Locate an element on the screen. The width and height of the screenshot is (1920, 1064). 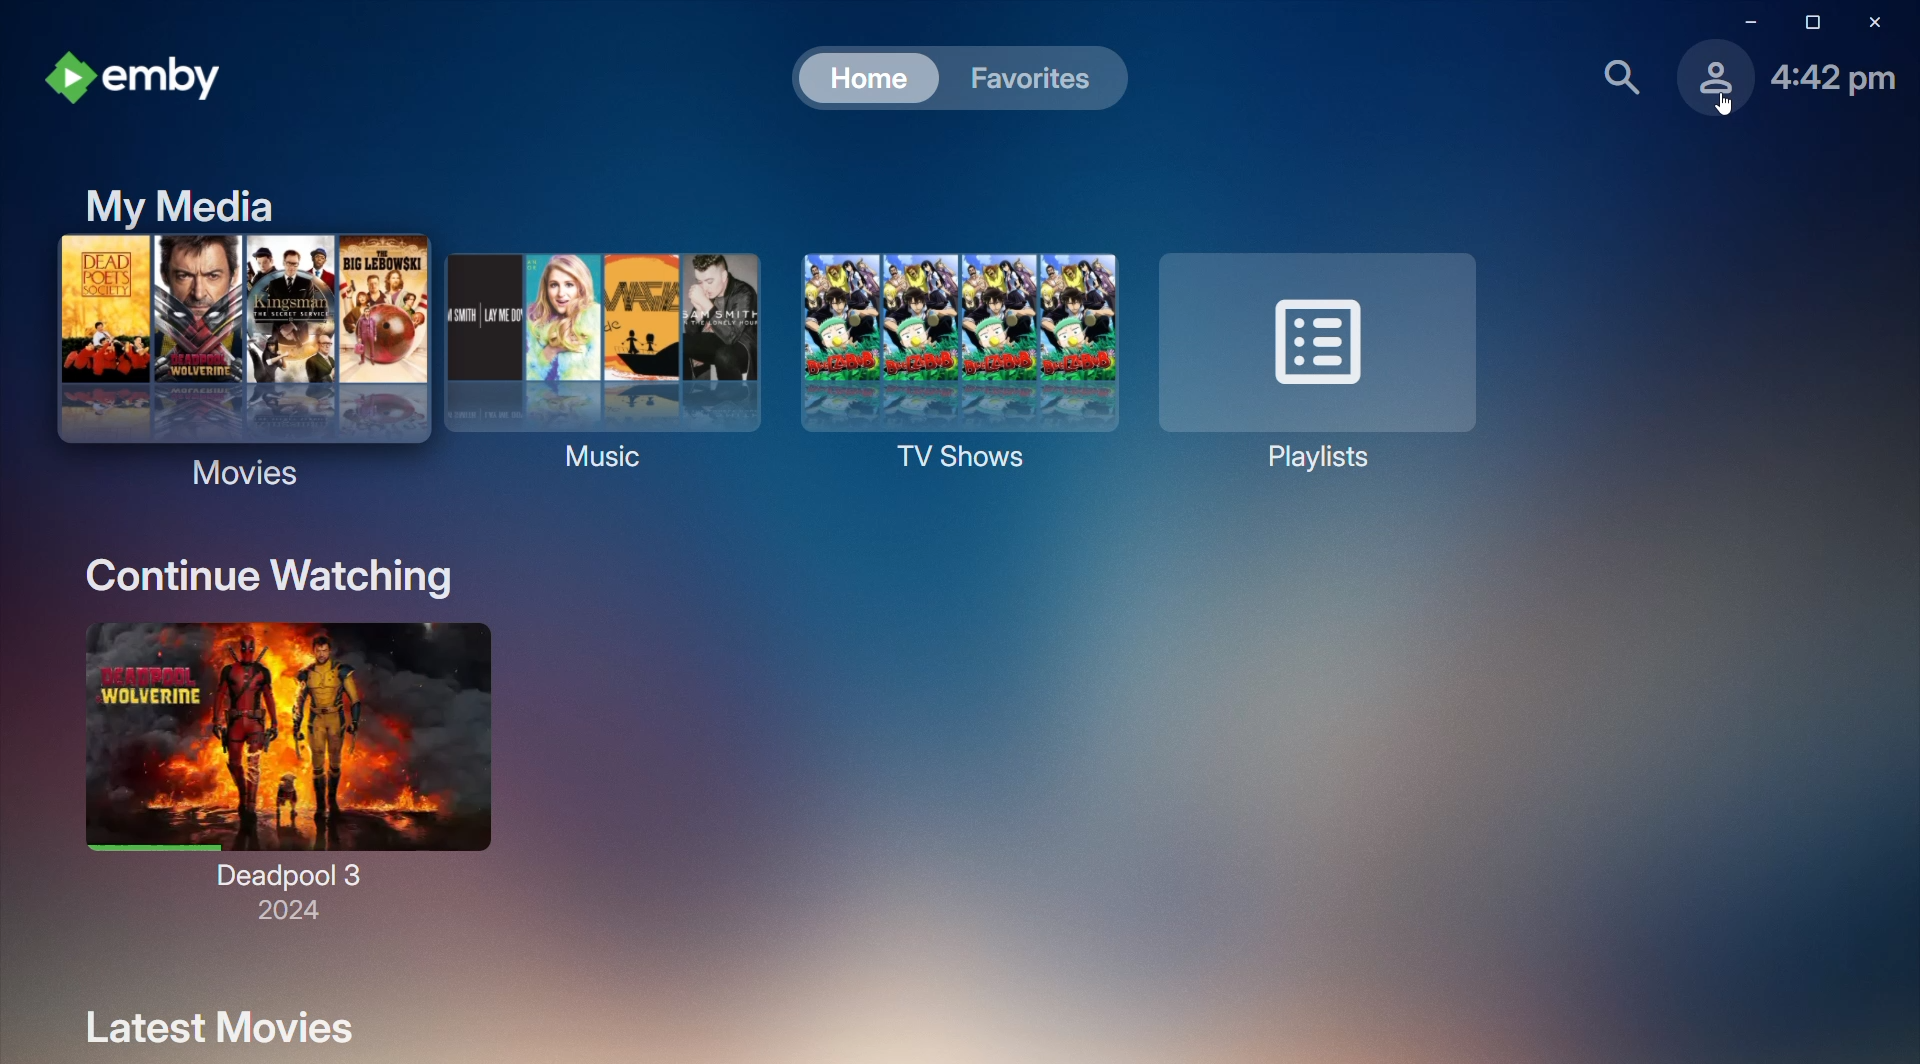
Music is located at coordinates (602, 361).